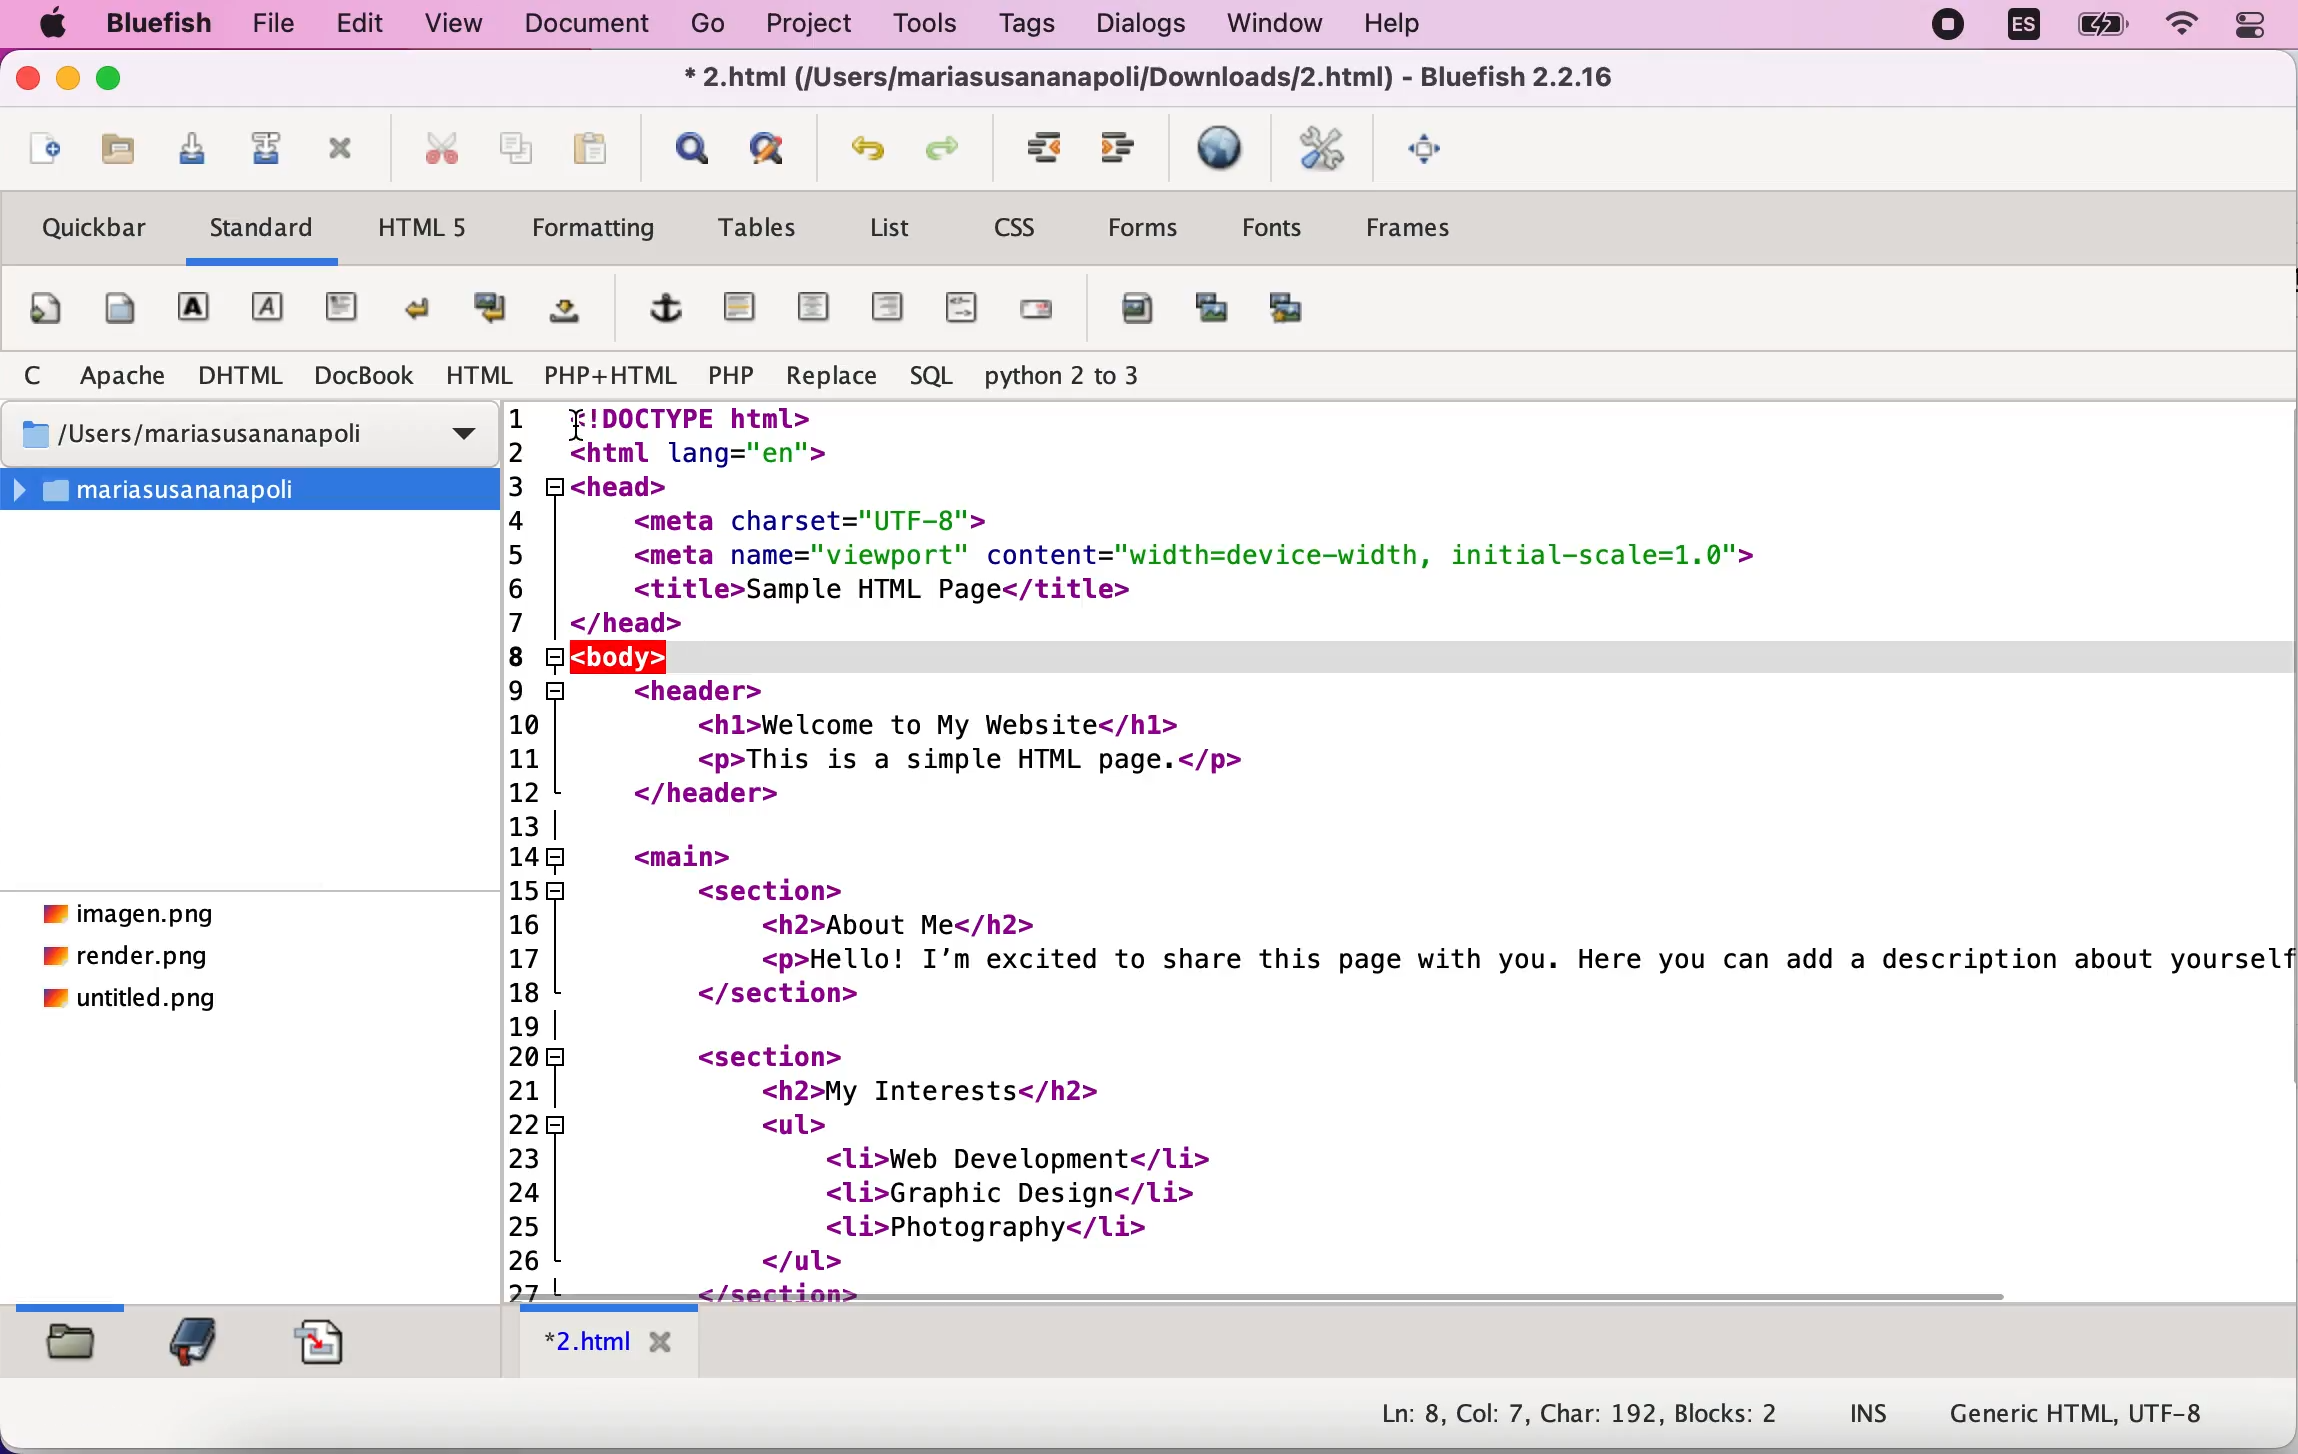  Describe the element at coordinates (590, 29) in the screenshot. I see `document` at that location.